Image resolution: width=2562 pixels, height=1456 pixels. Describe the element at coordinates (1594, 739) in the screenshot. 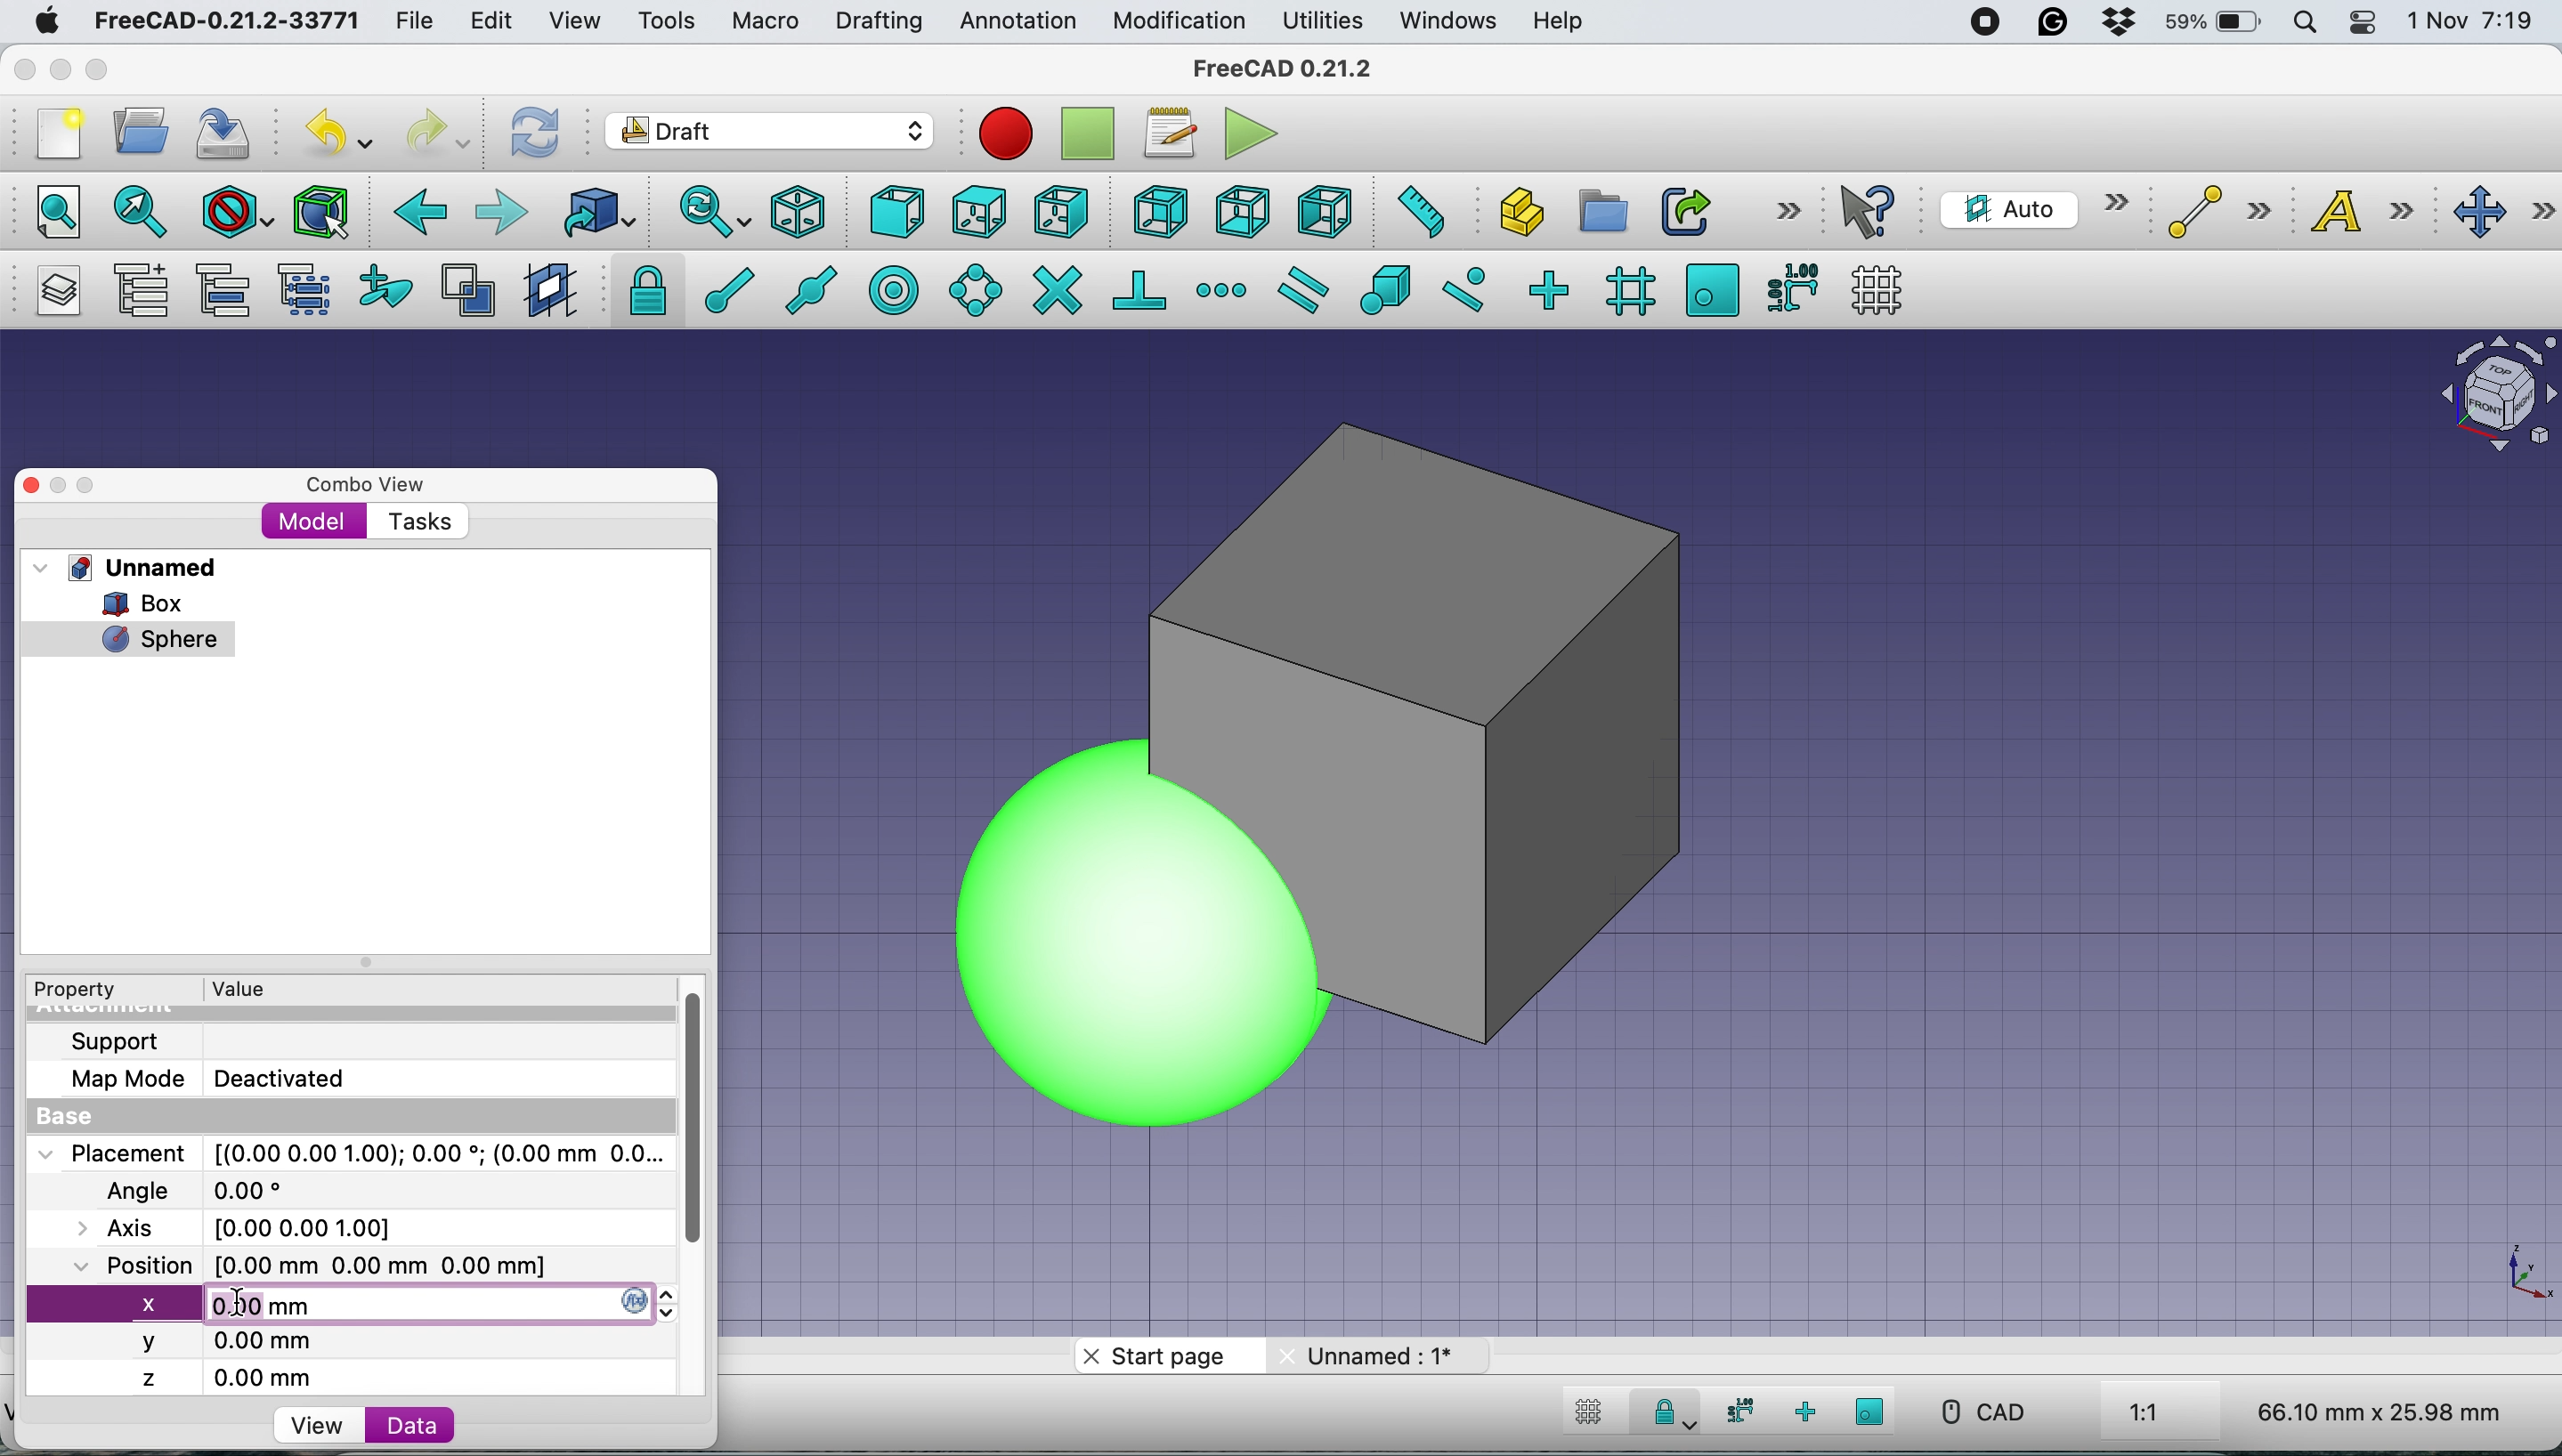

I see `box` at that location.